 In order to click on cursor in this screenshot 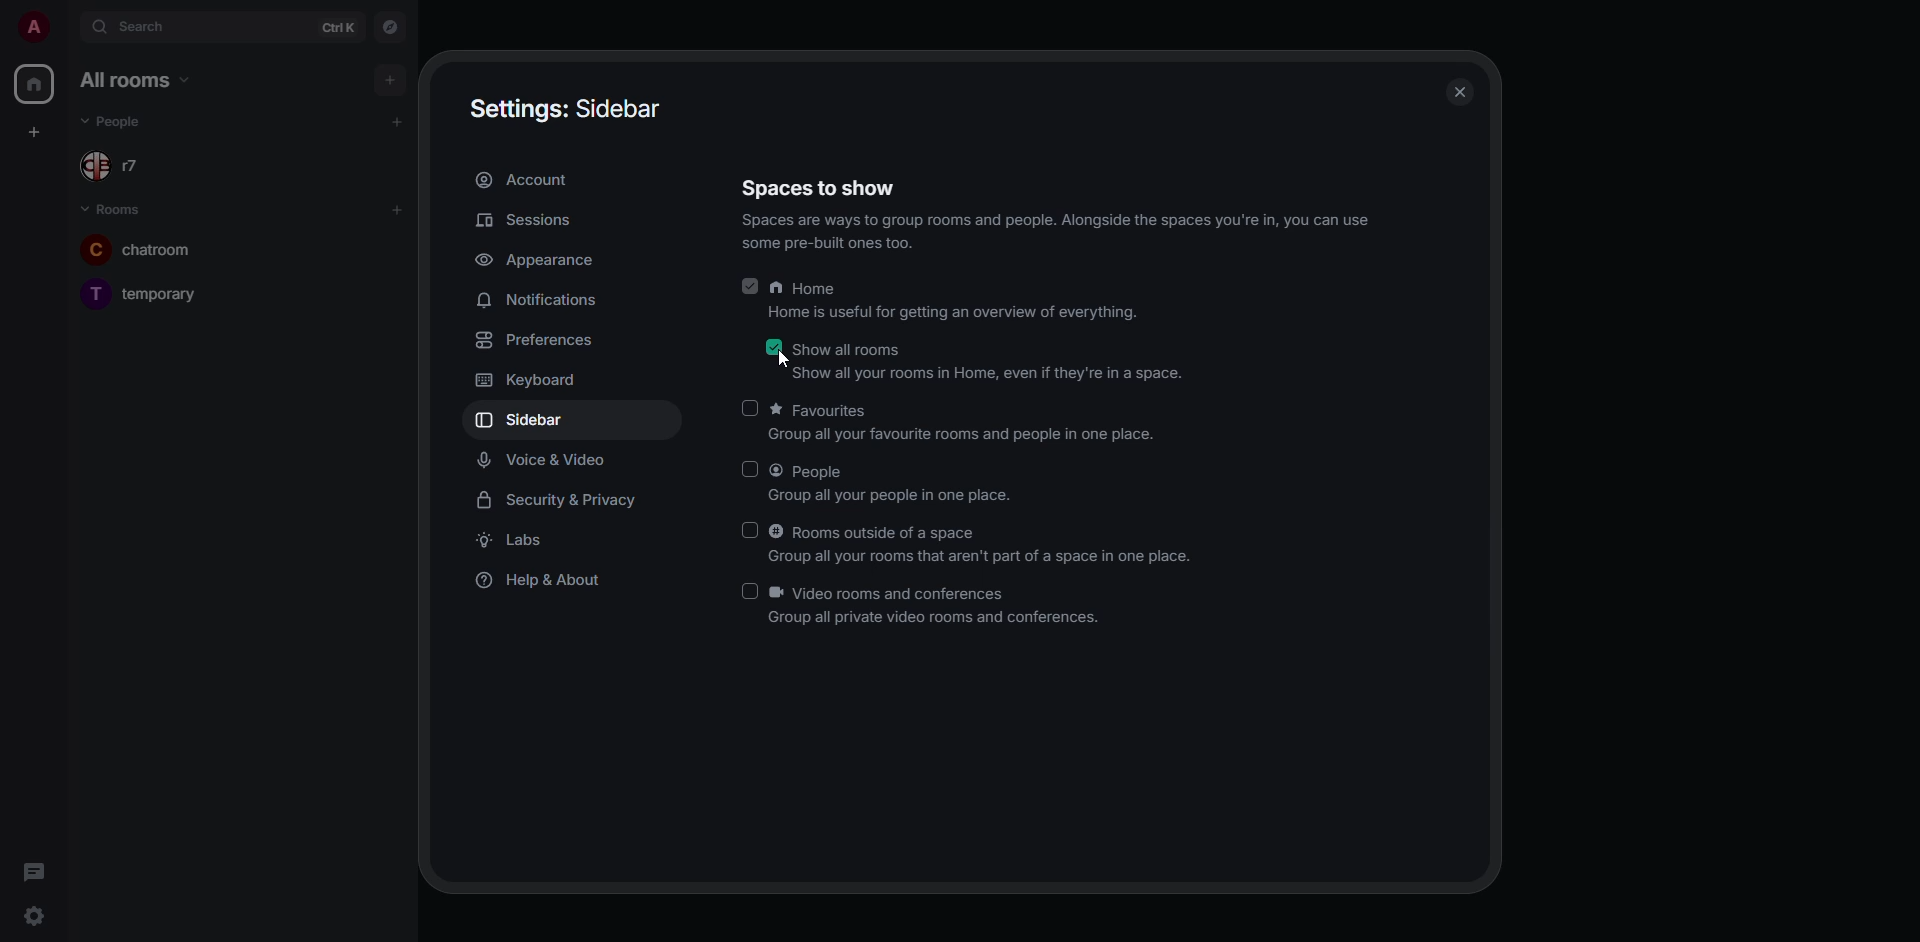, I will do `click(782, 358)`.